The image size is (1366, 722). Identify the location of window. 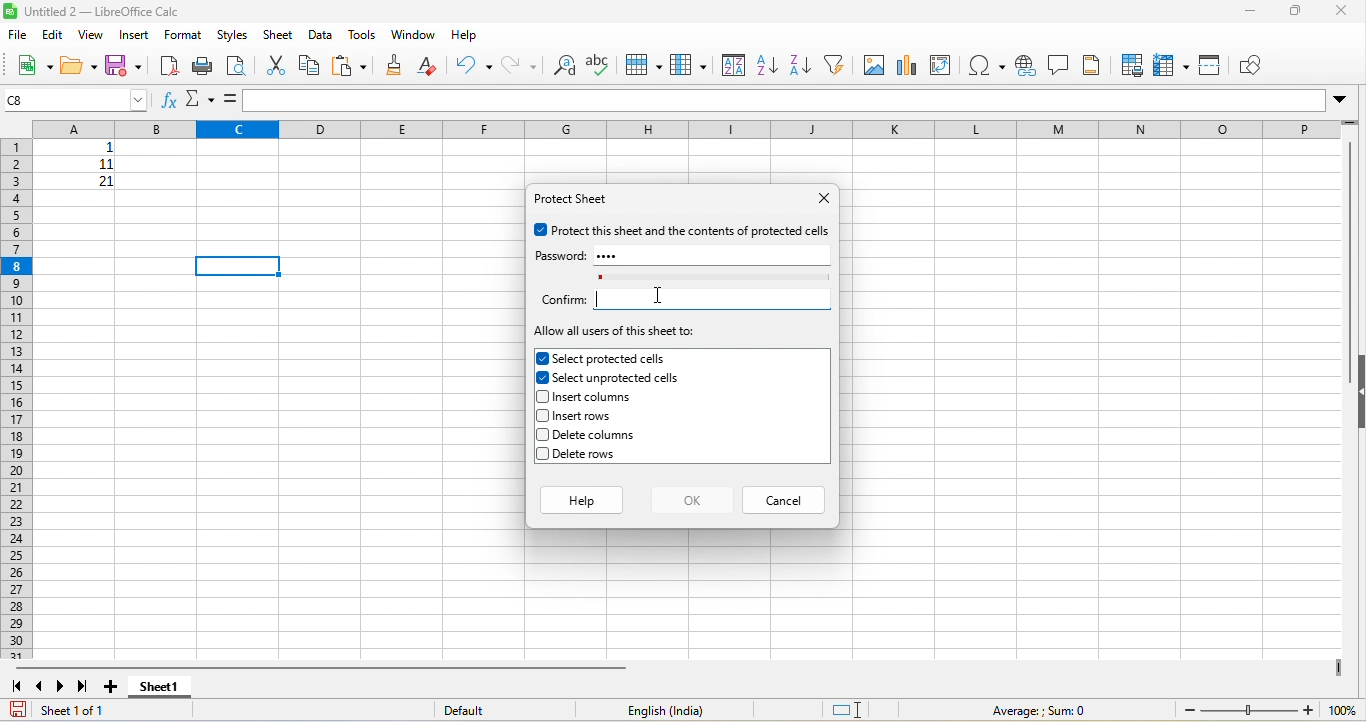
(412, 36).